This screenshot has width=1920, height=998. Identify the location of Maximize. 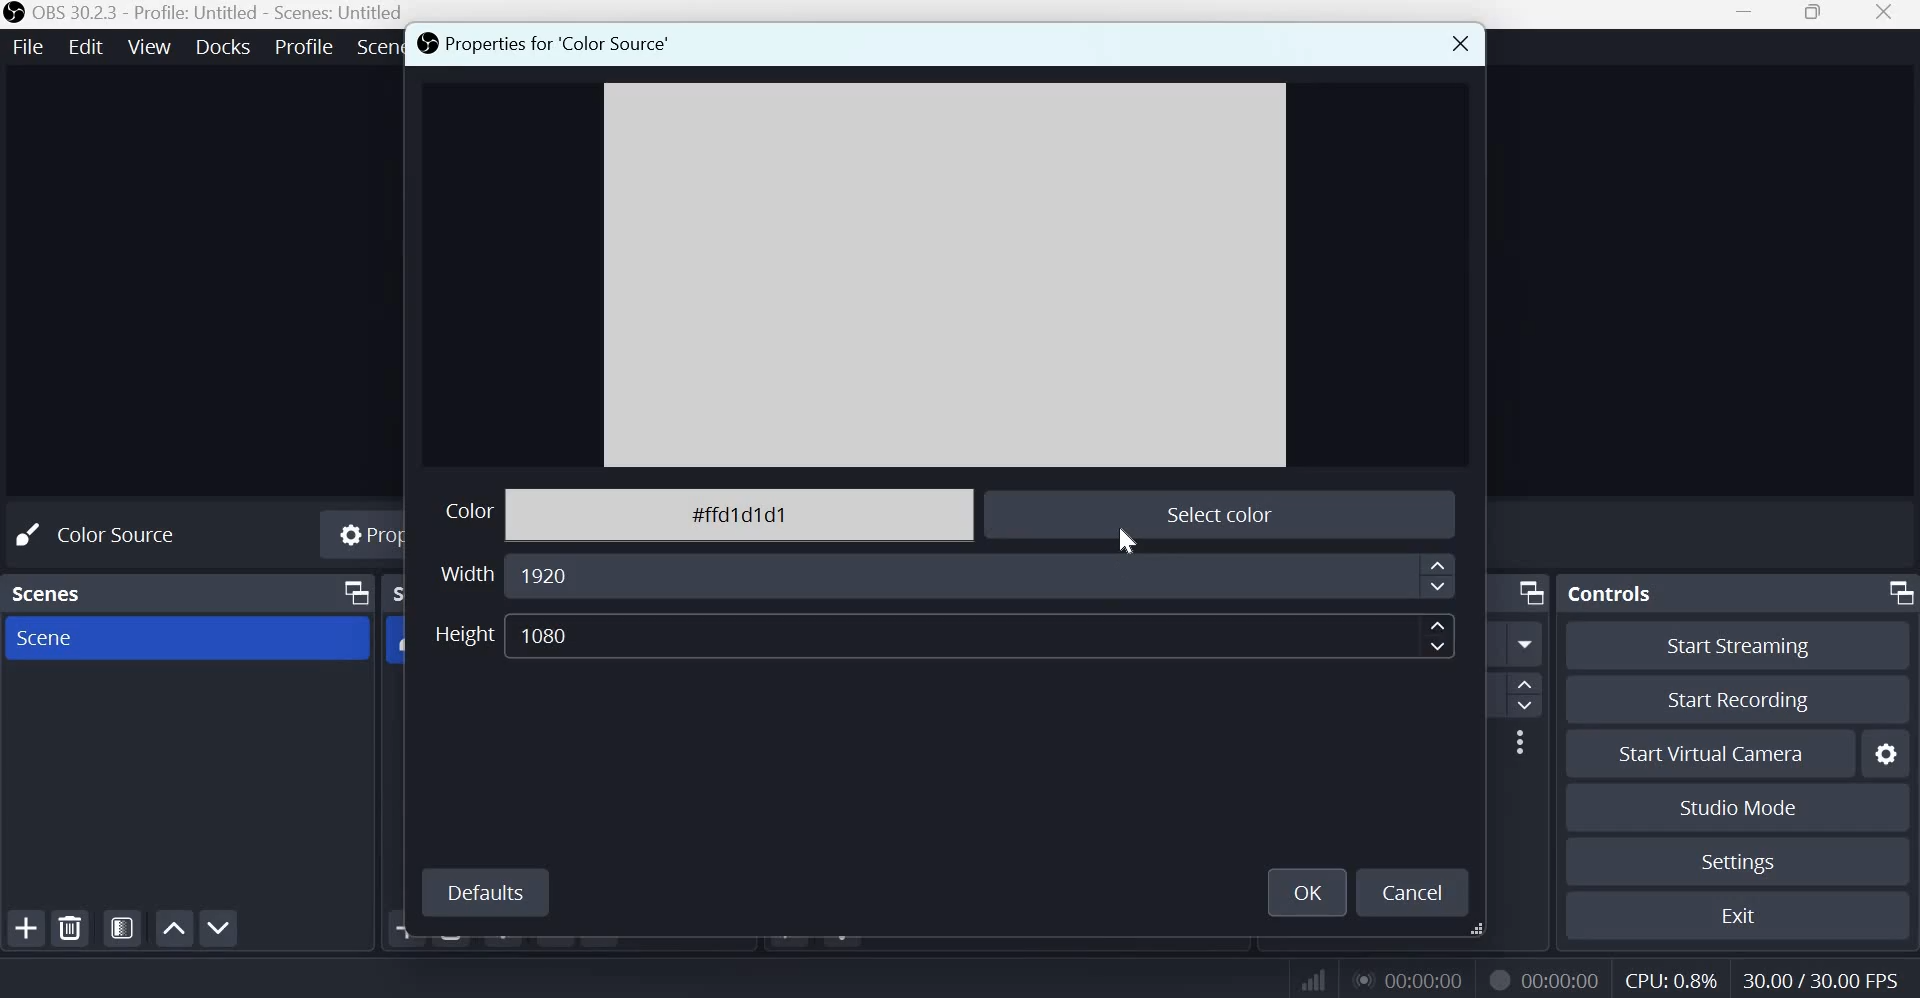
(1813, 14).